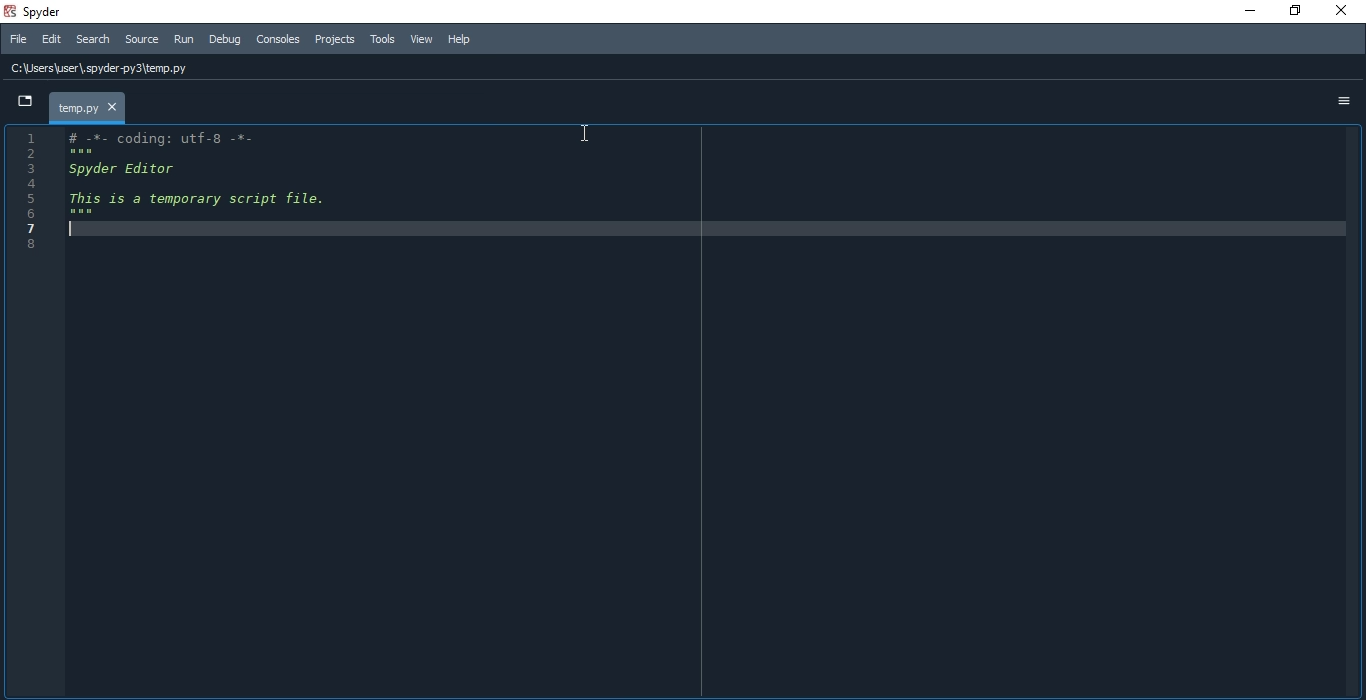  What do you see at coordinates (335, 39) in the screenshot?
I see `Projects` at bounding box center [335, 39].